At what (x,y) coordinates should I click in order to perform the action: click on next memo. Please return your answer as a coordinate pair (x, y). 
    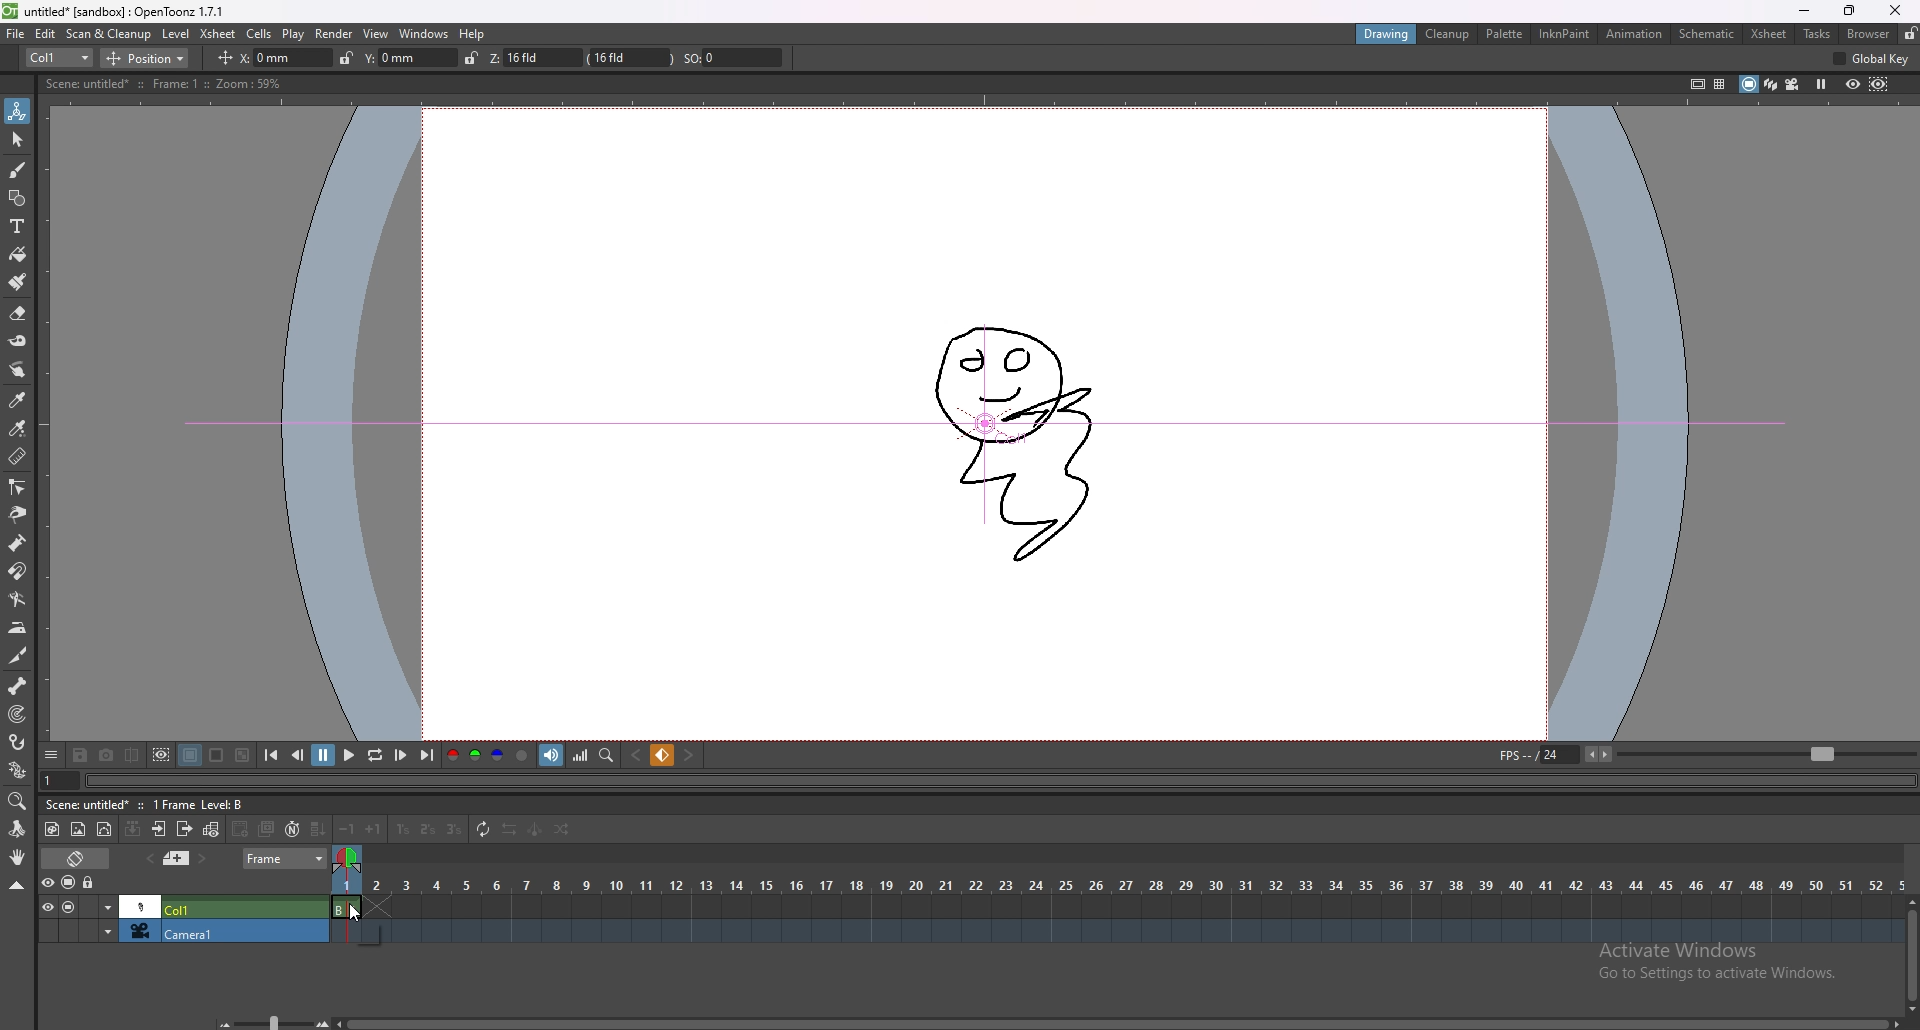
    Looking at the image, I should click on (202, 858).